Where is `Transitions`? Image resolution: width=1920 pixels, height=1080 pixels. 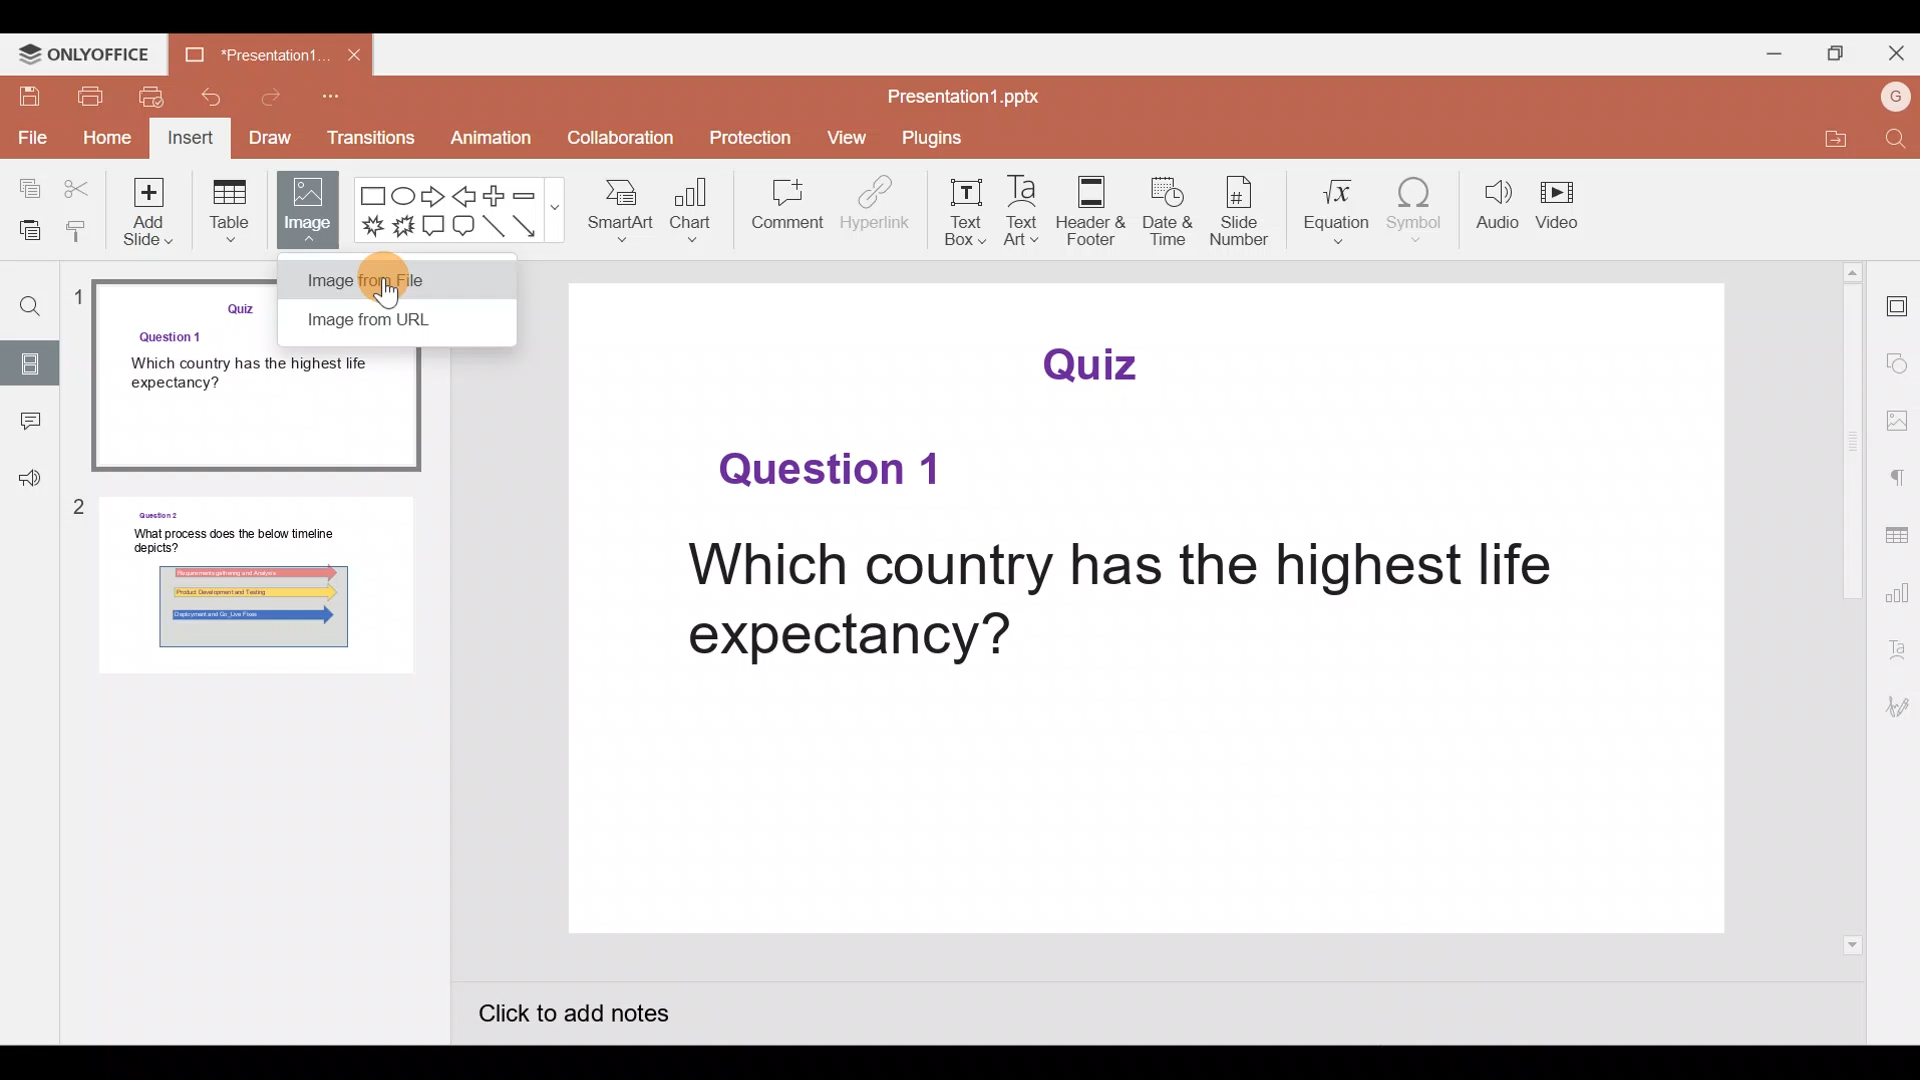
Transitions is located at coordinates (372, 138).